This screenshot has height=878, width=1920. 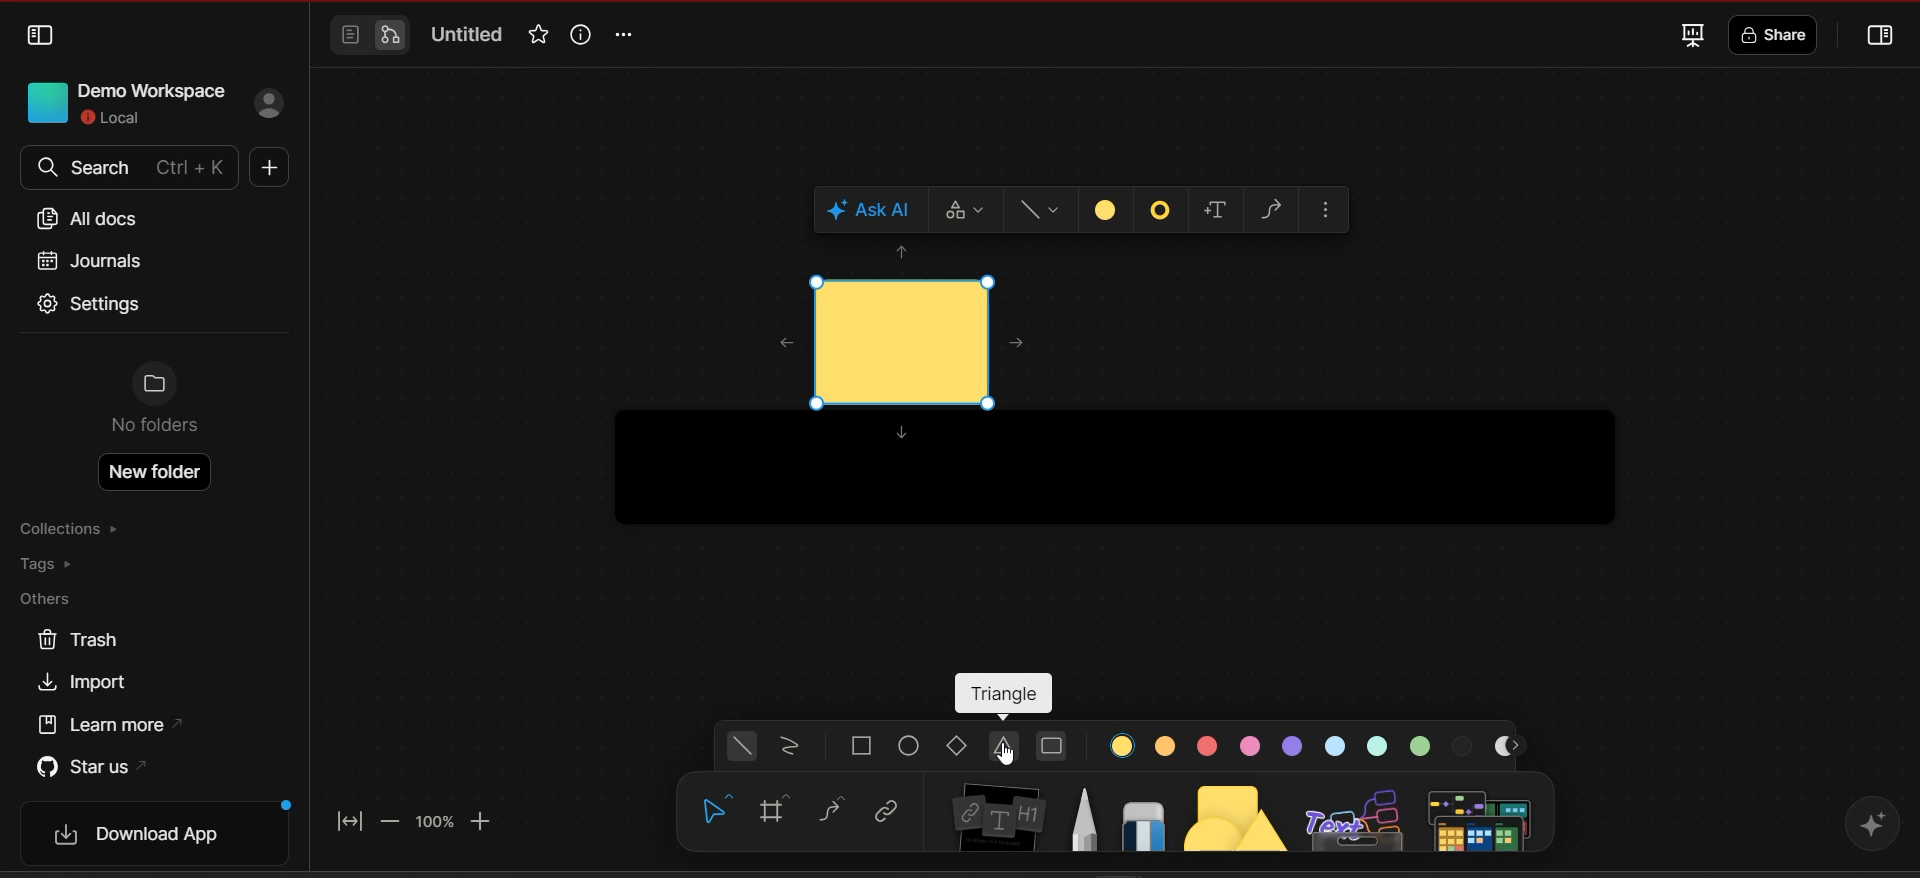 I want to click on color 5, so click(x=1293, y=745).